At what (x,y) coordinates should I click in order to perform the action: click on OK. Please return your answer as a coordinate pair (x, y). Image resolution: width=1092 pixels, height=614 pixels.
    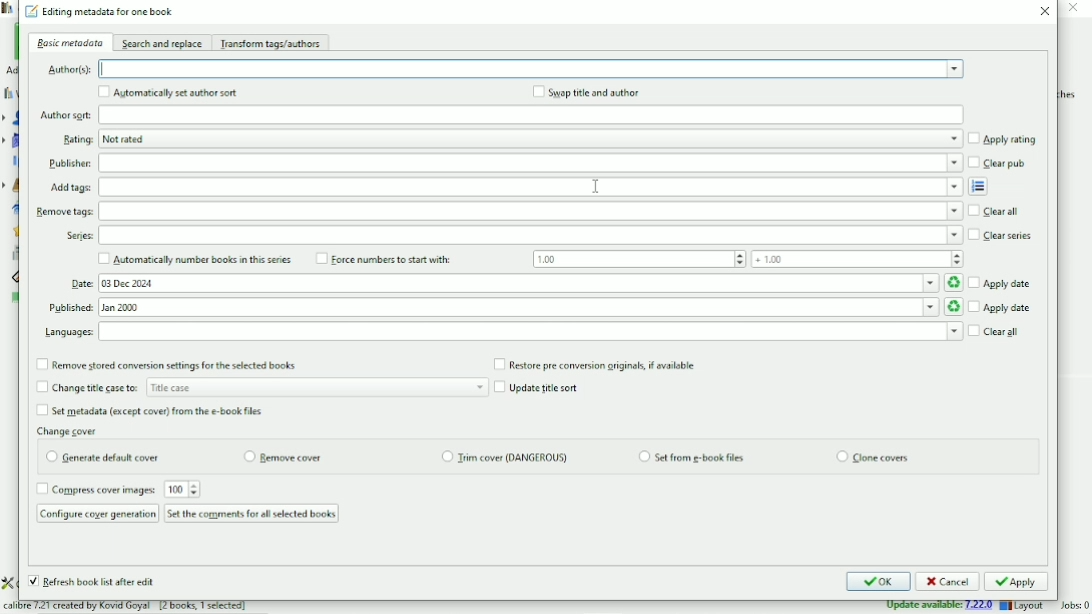
    Looking at the image, I should click on (876, 583).